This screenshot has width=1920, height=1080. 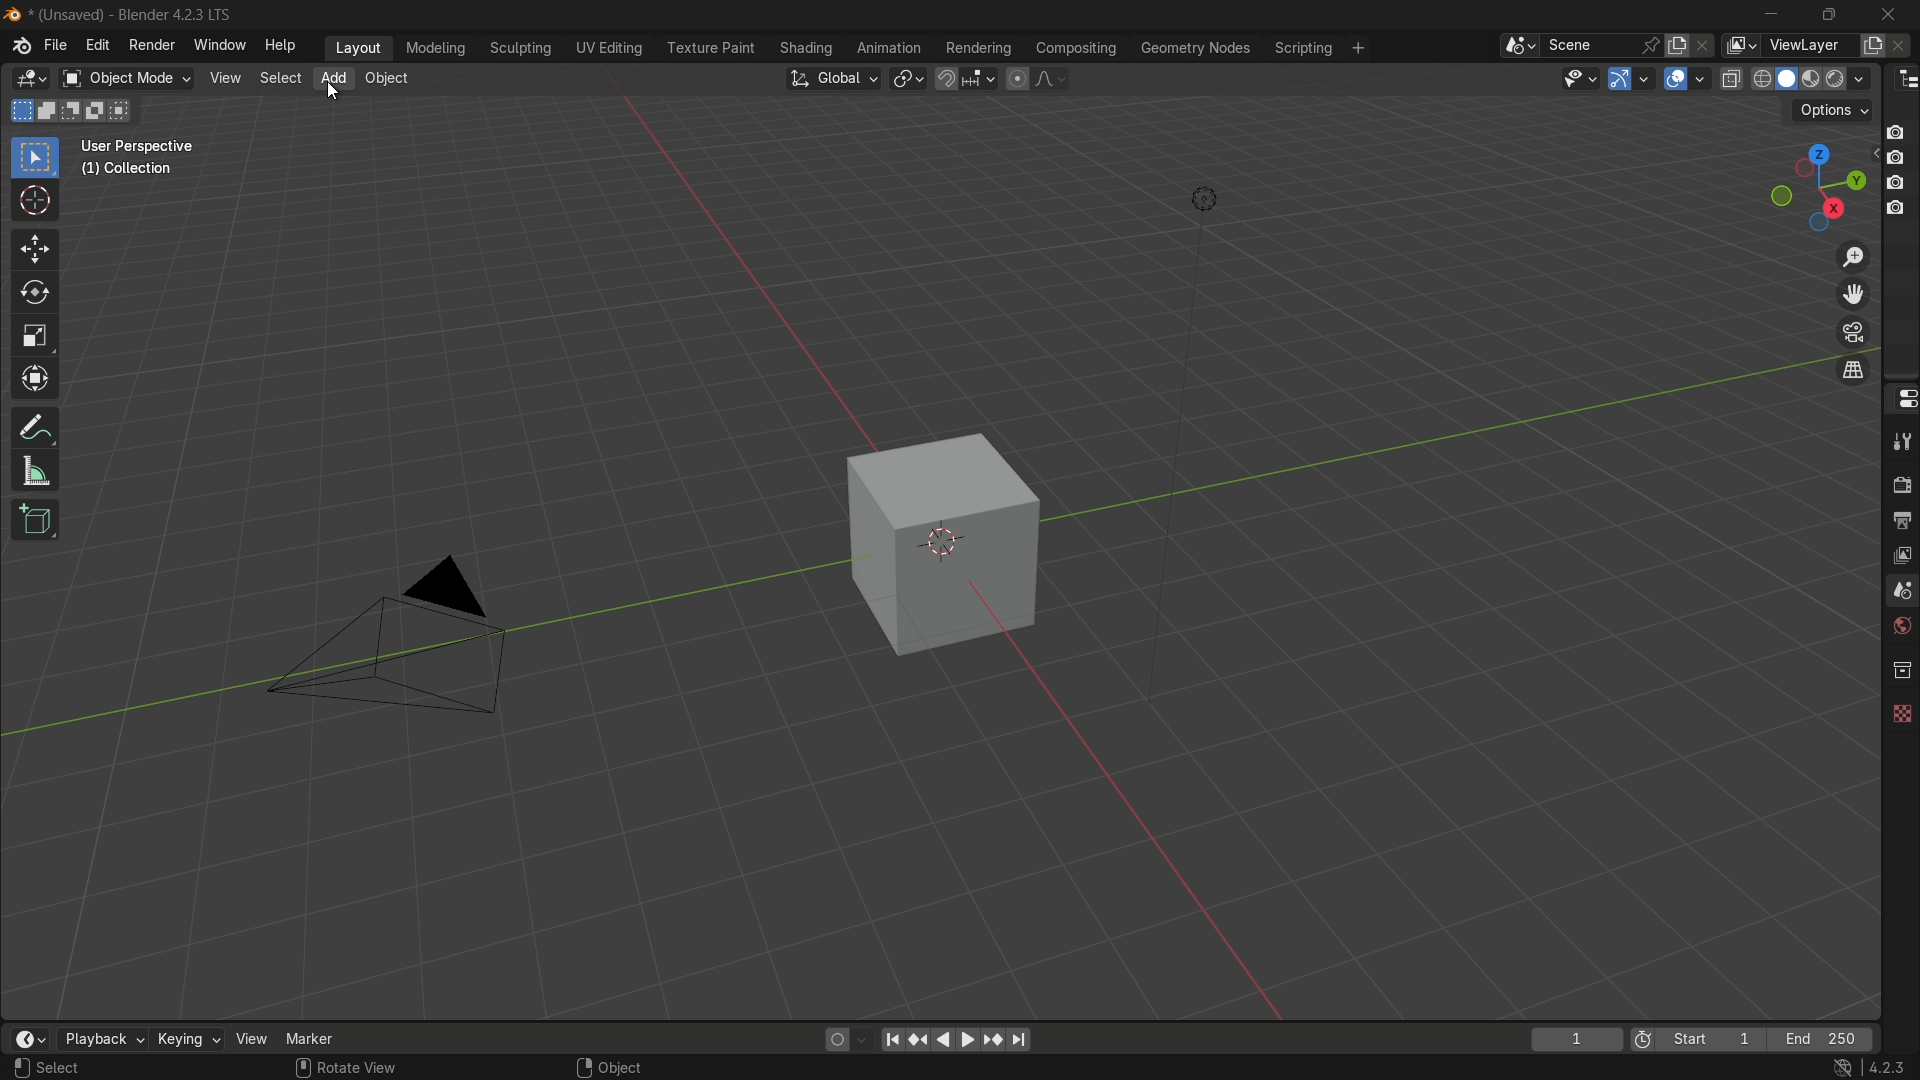 I want to click on jump to keyframe, so click(x=989, y=1039).